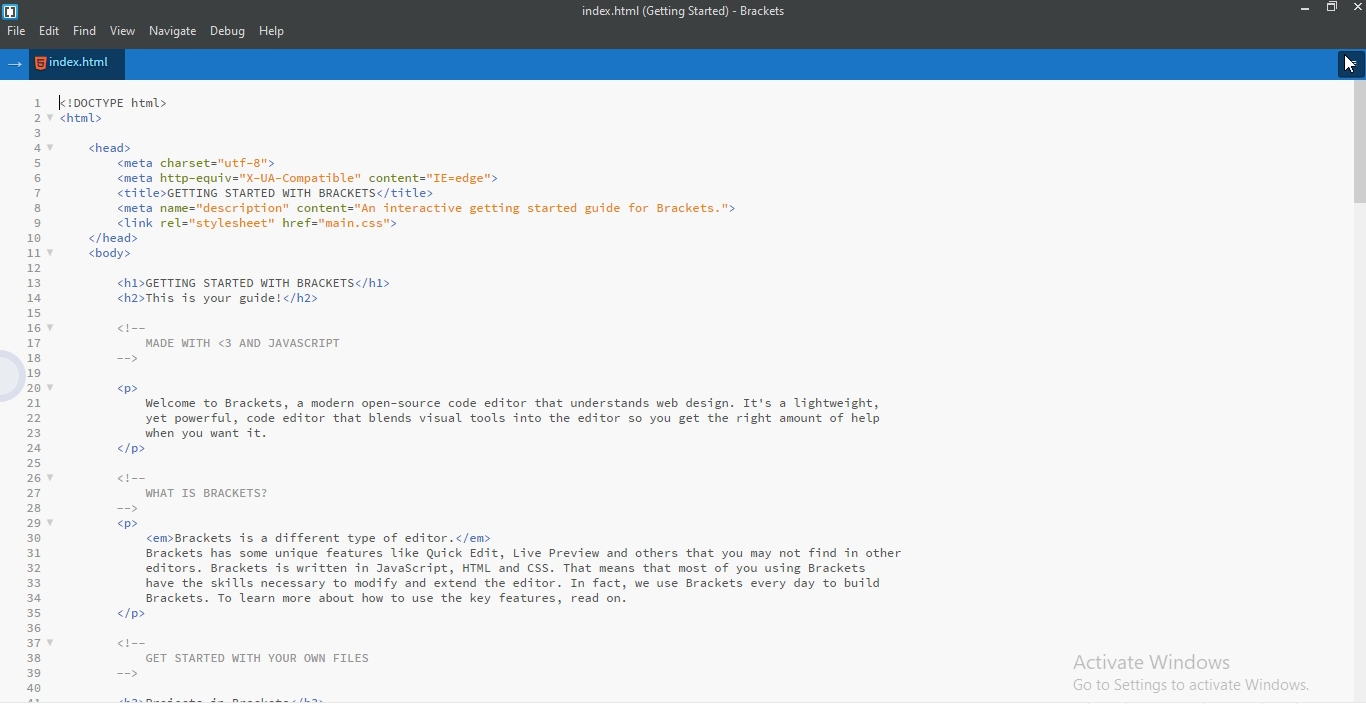 The image size is (1366, 704). Describe the element at coordinates (1352, 64) in the screenshot. I see `options` at that location.